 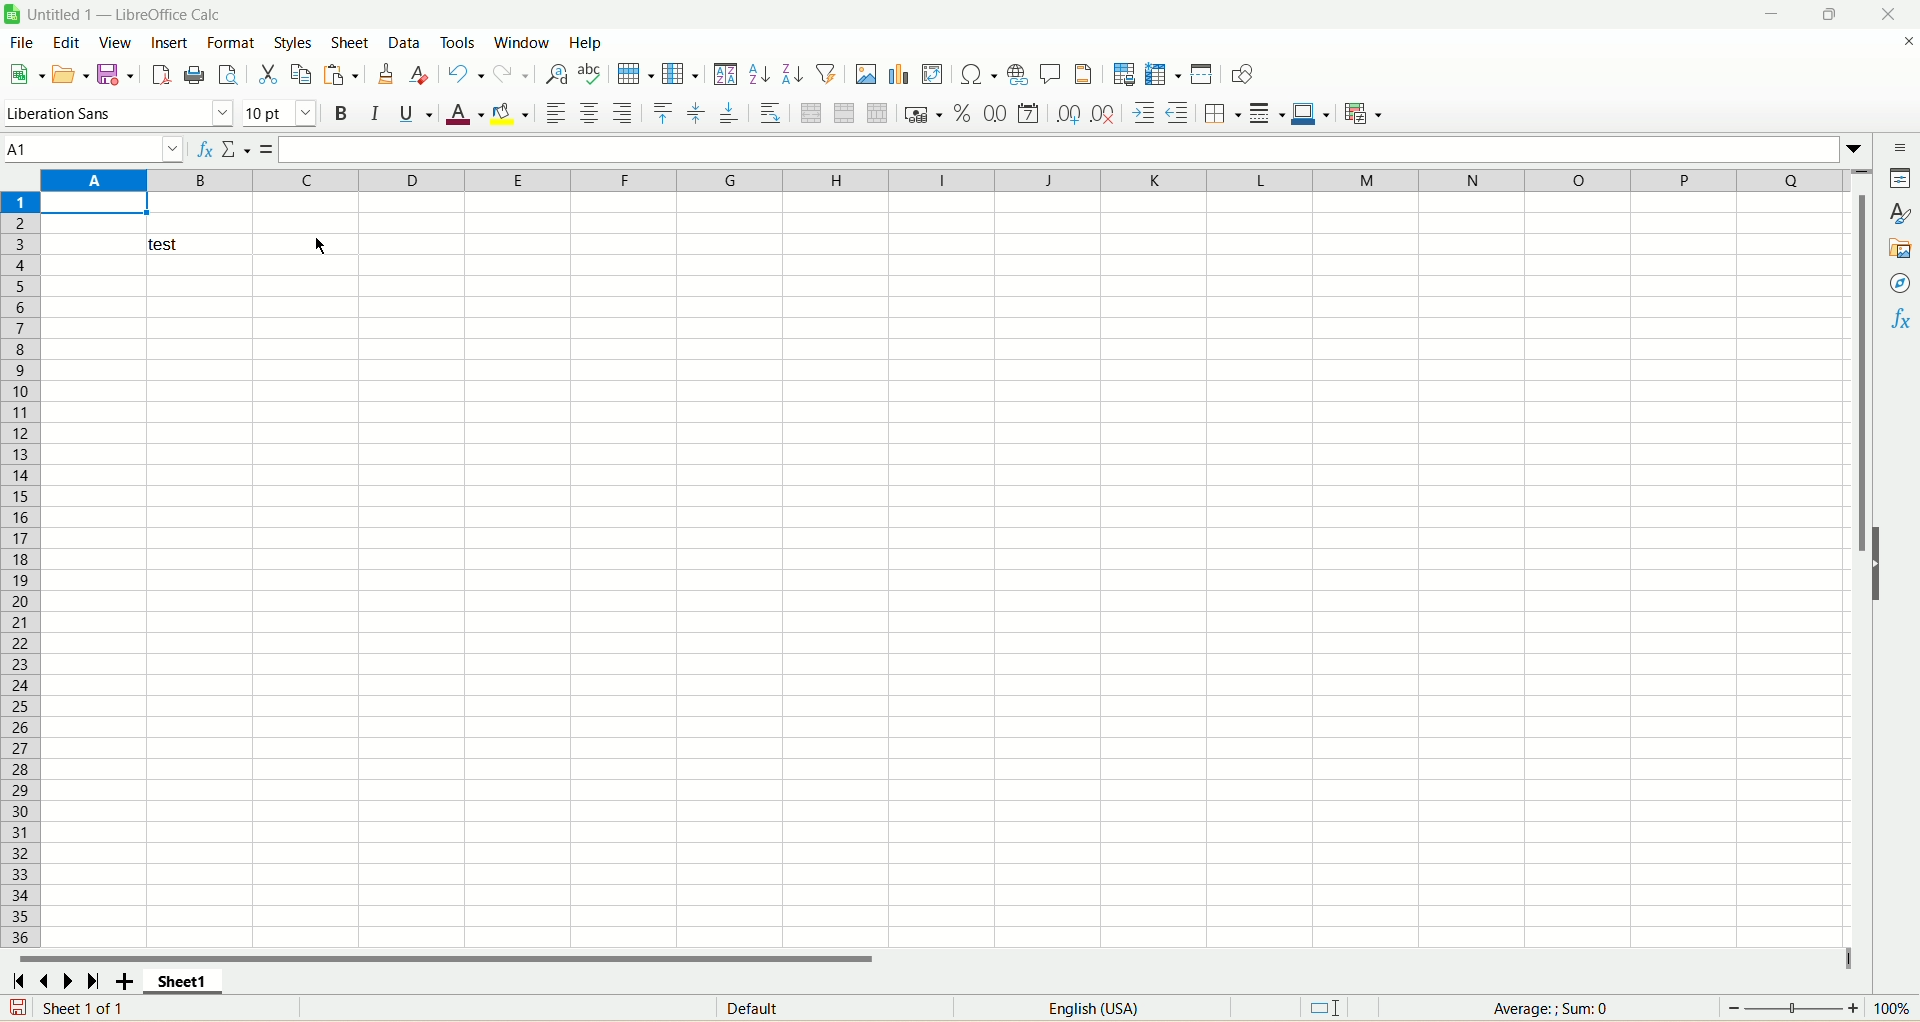 What do you see at coordinates (590, 74) in the screenshot?
I see `spell check` at bounding box center [590, 74].